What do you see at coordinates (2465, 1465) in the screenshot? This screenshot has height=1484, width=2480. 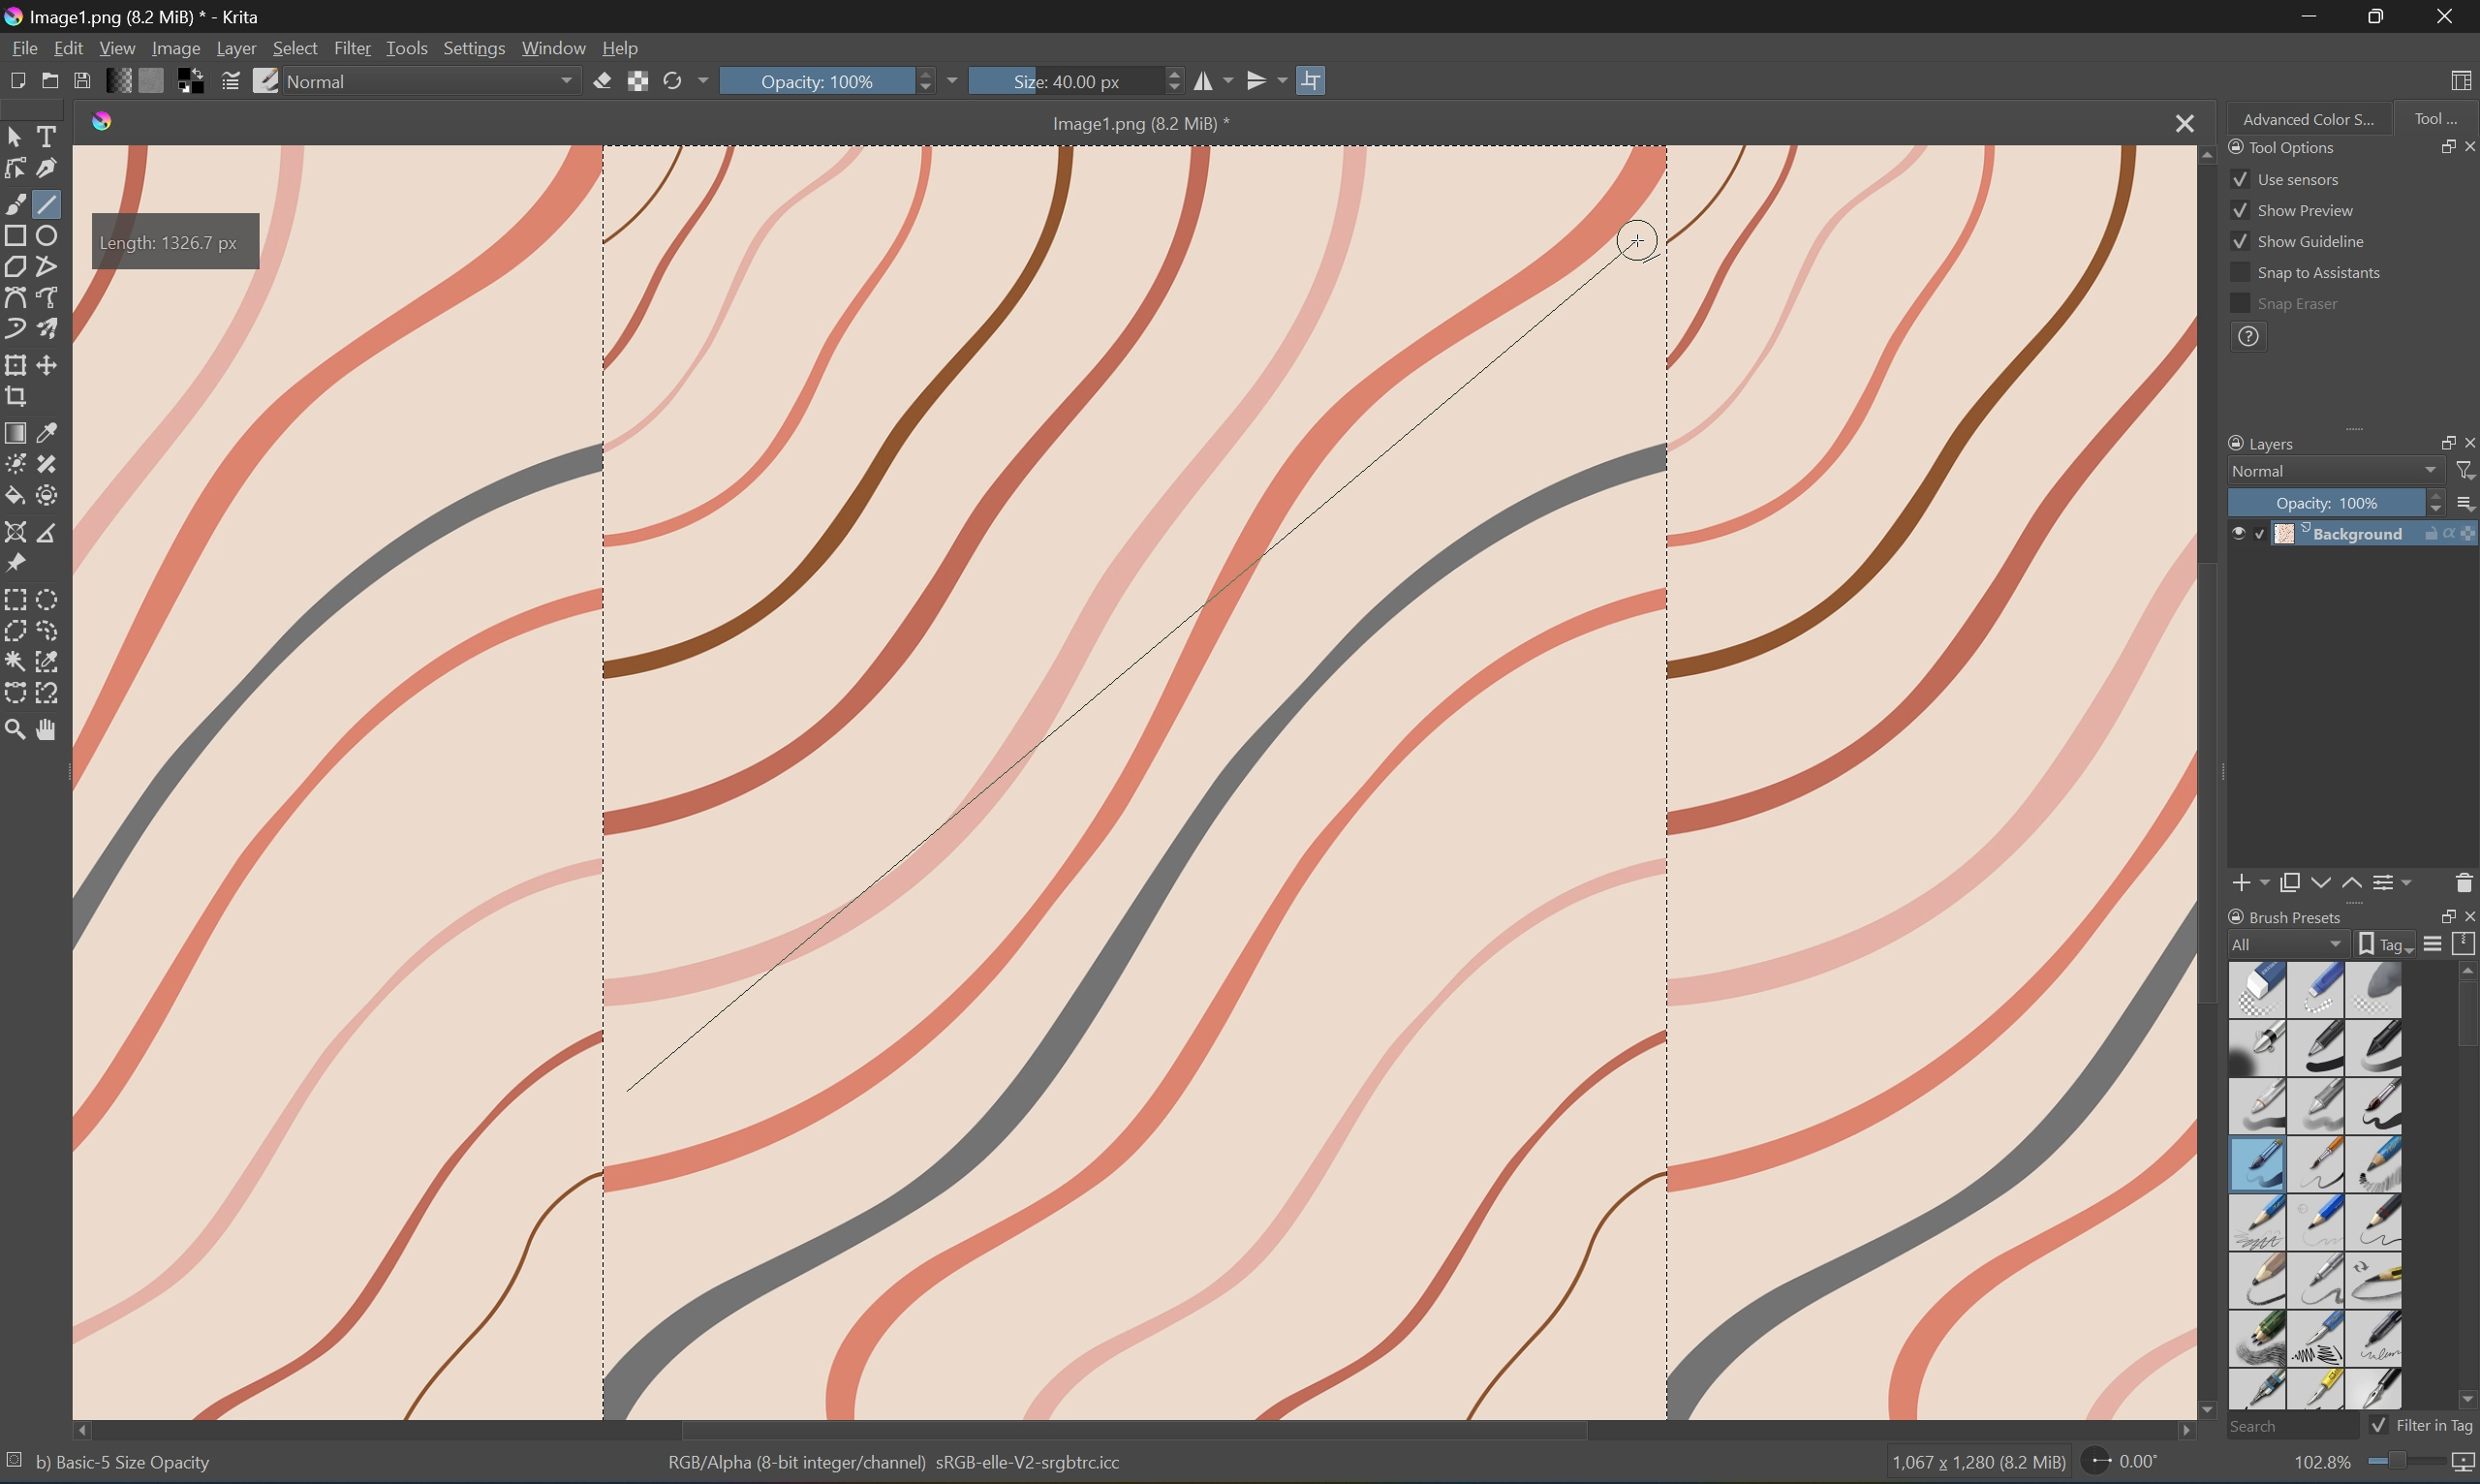 I see `Map the displayed canvas size between pixel size or print size` at bounding box center [2465, 1465].